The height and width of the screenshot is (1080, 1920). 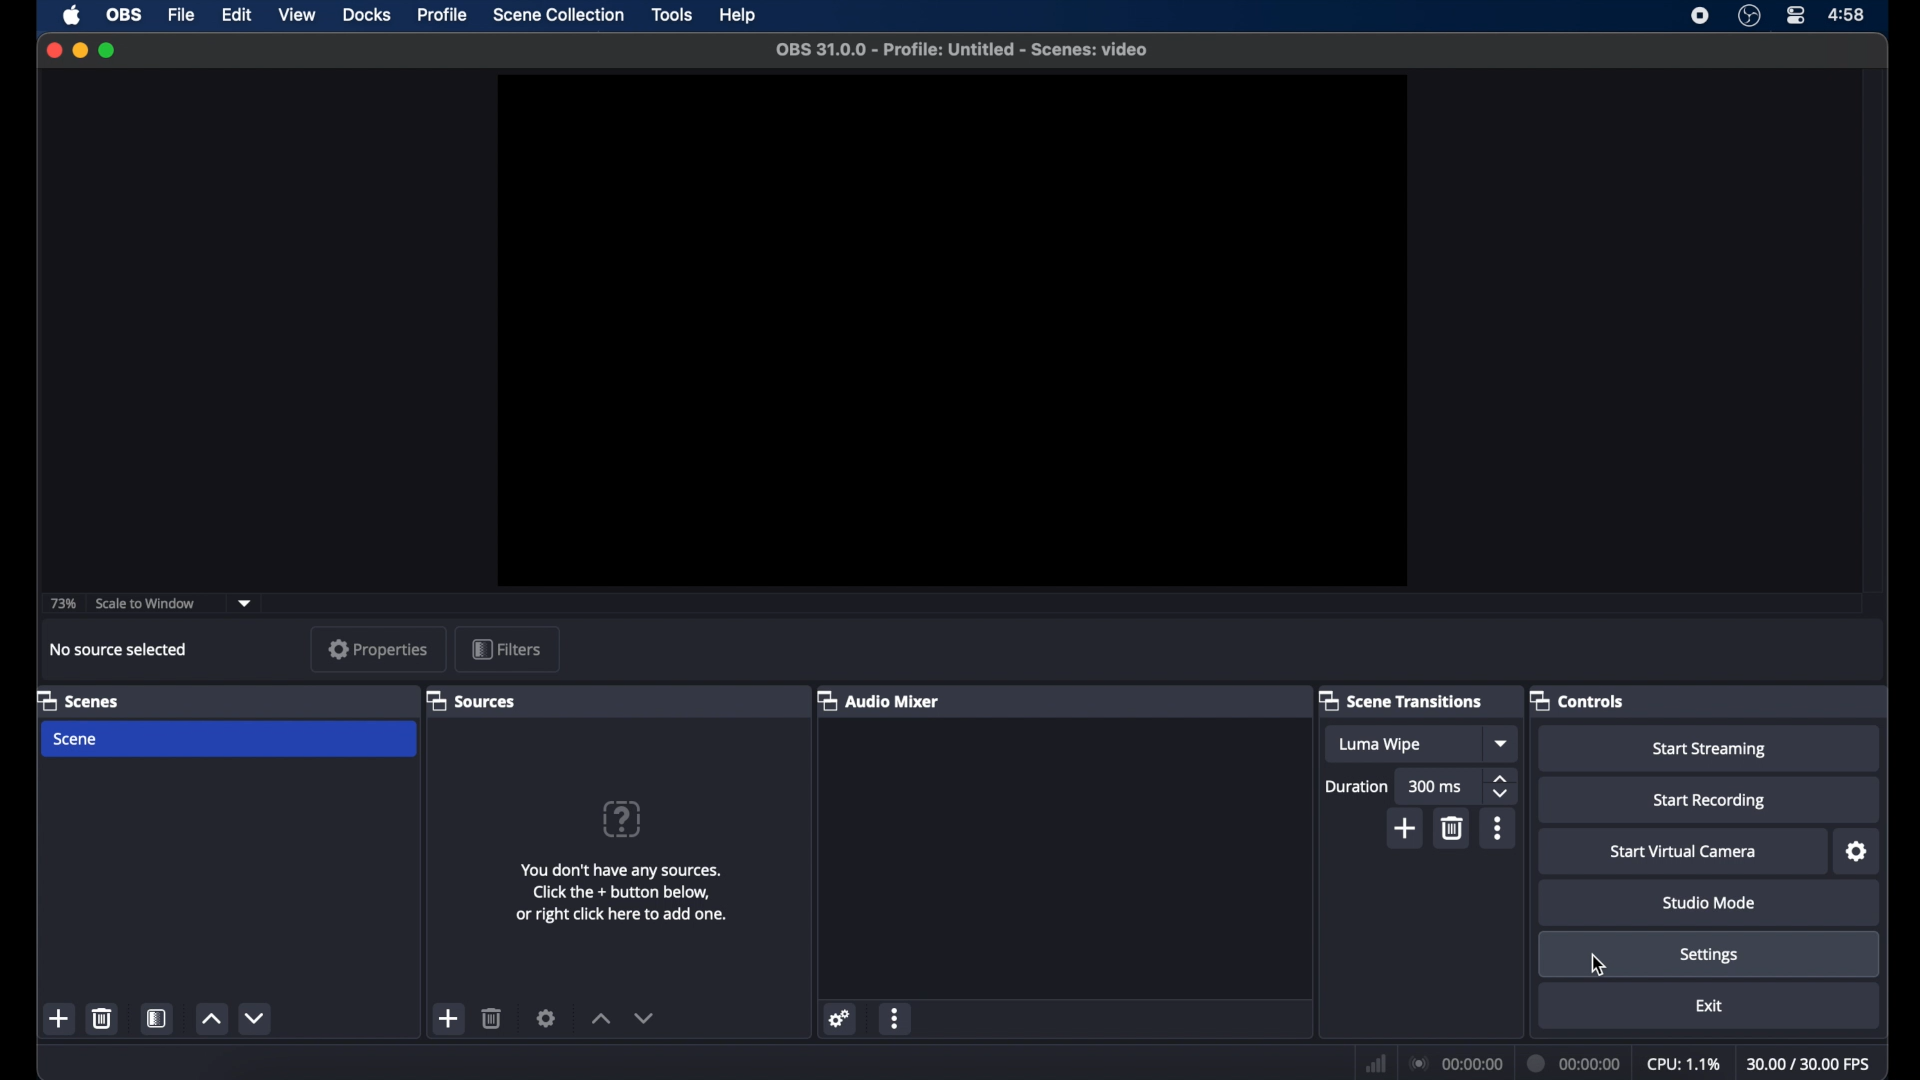 What do you see at coordinates (840, 1018) in the screenshot?
I see `settings` at bounding box center [840, 1018].